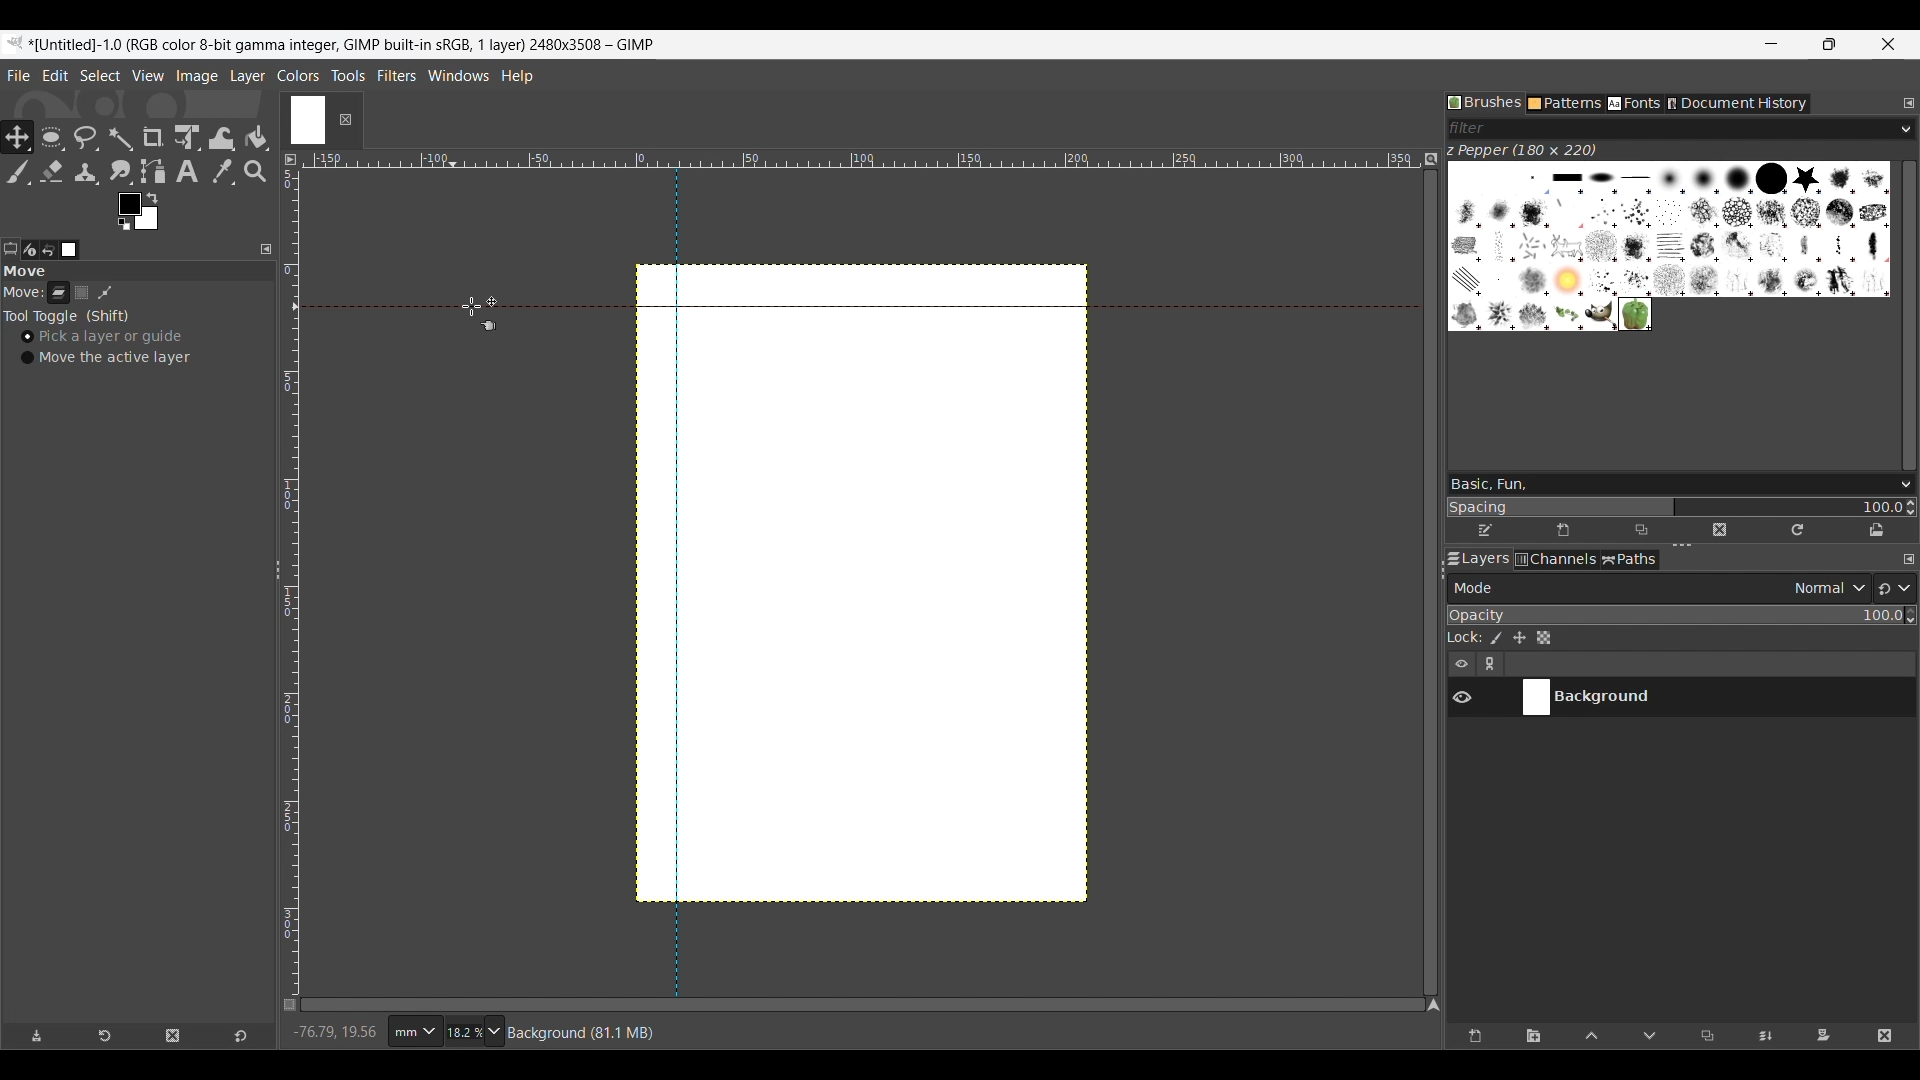  I want to click on Access the image menu, so click(290, 160).